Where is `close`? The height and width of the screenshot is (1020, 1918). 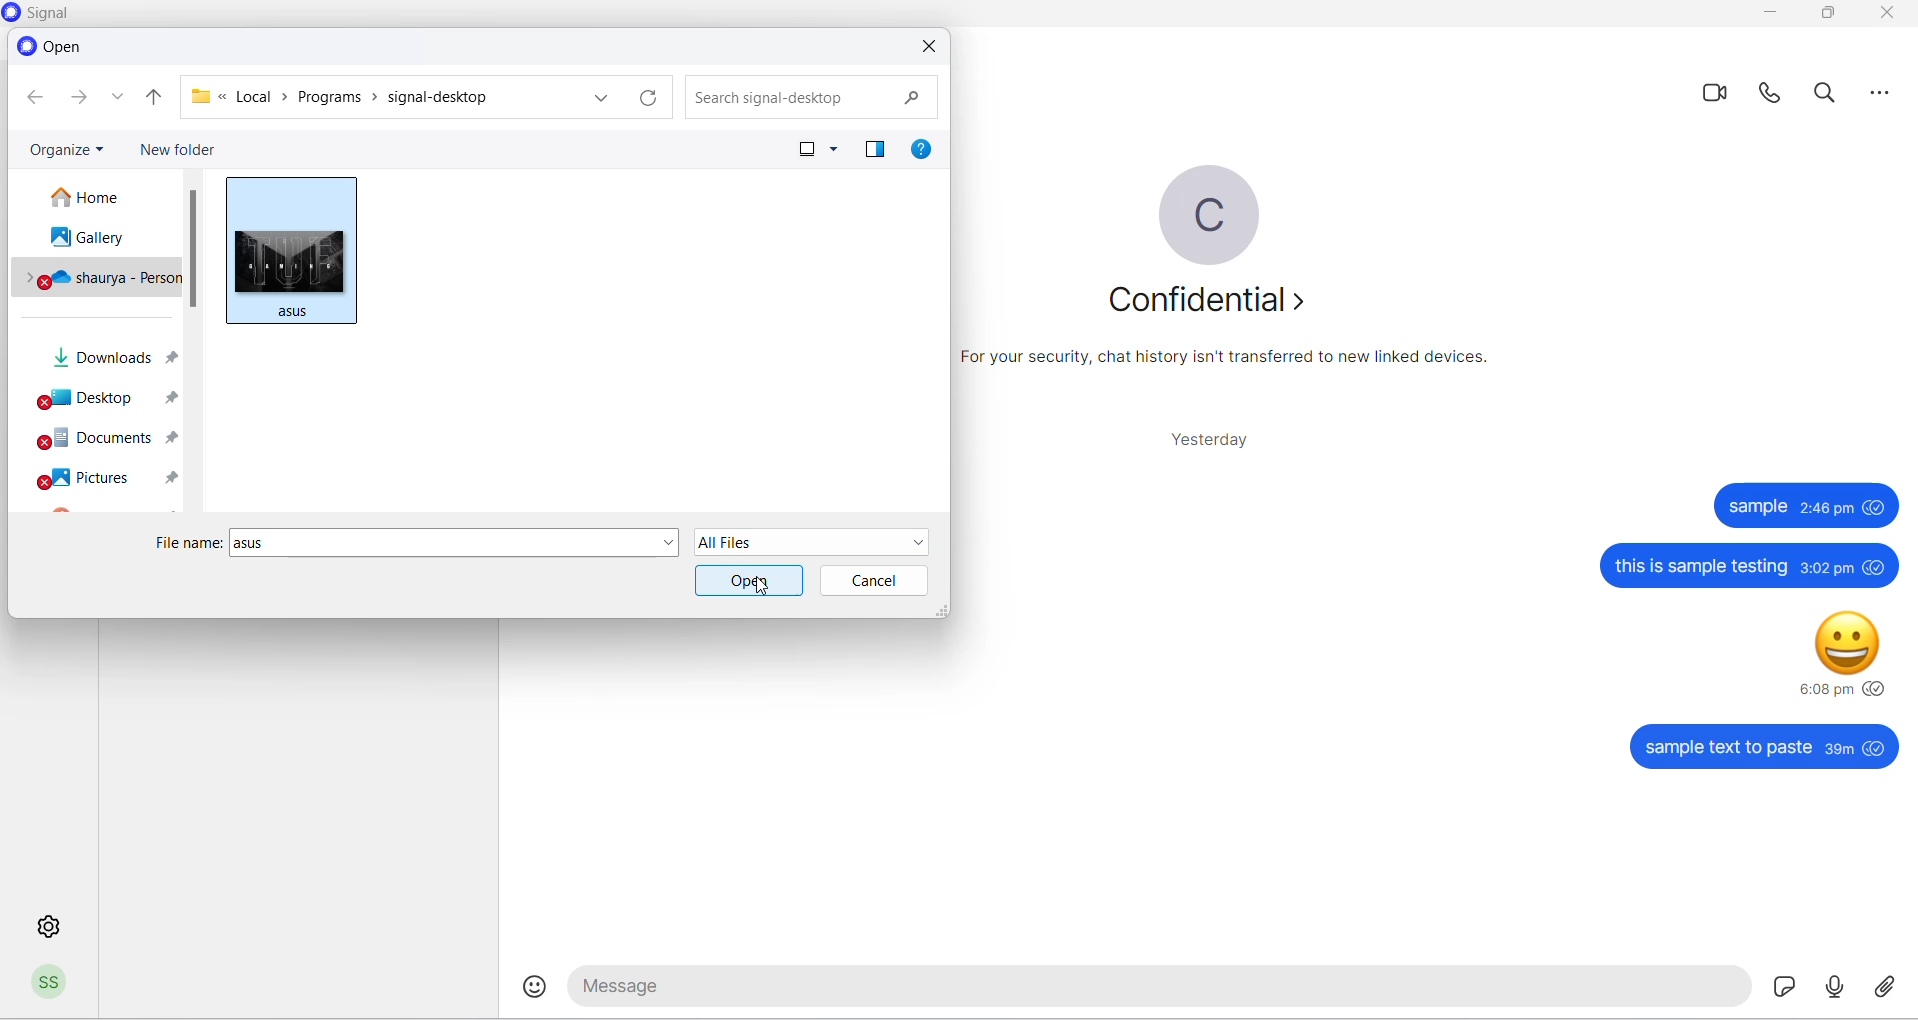
close is located at coordinates (1885, 16).